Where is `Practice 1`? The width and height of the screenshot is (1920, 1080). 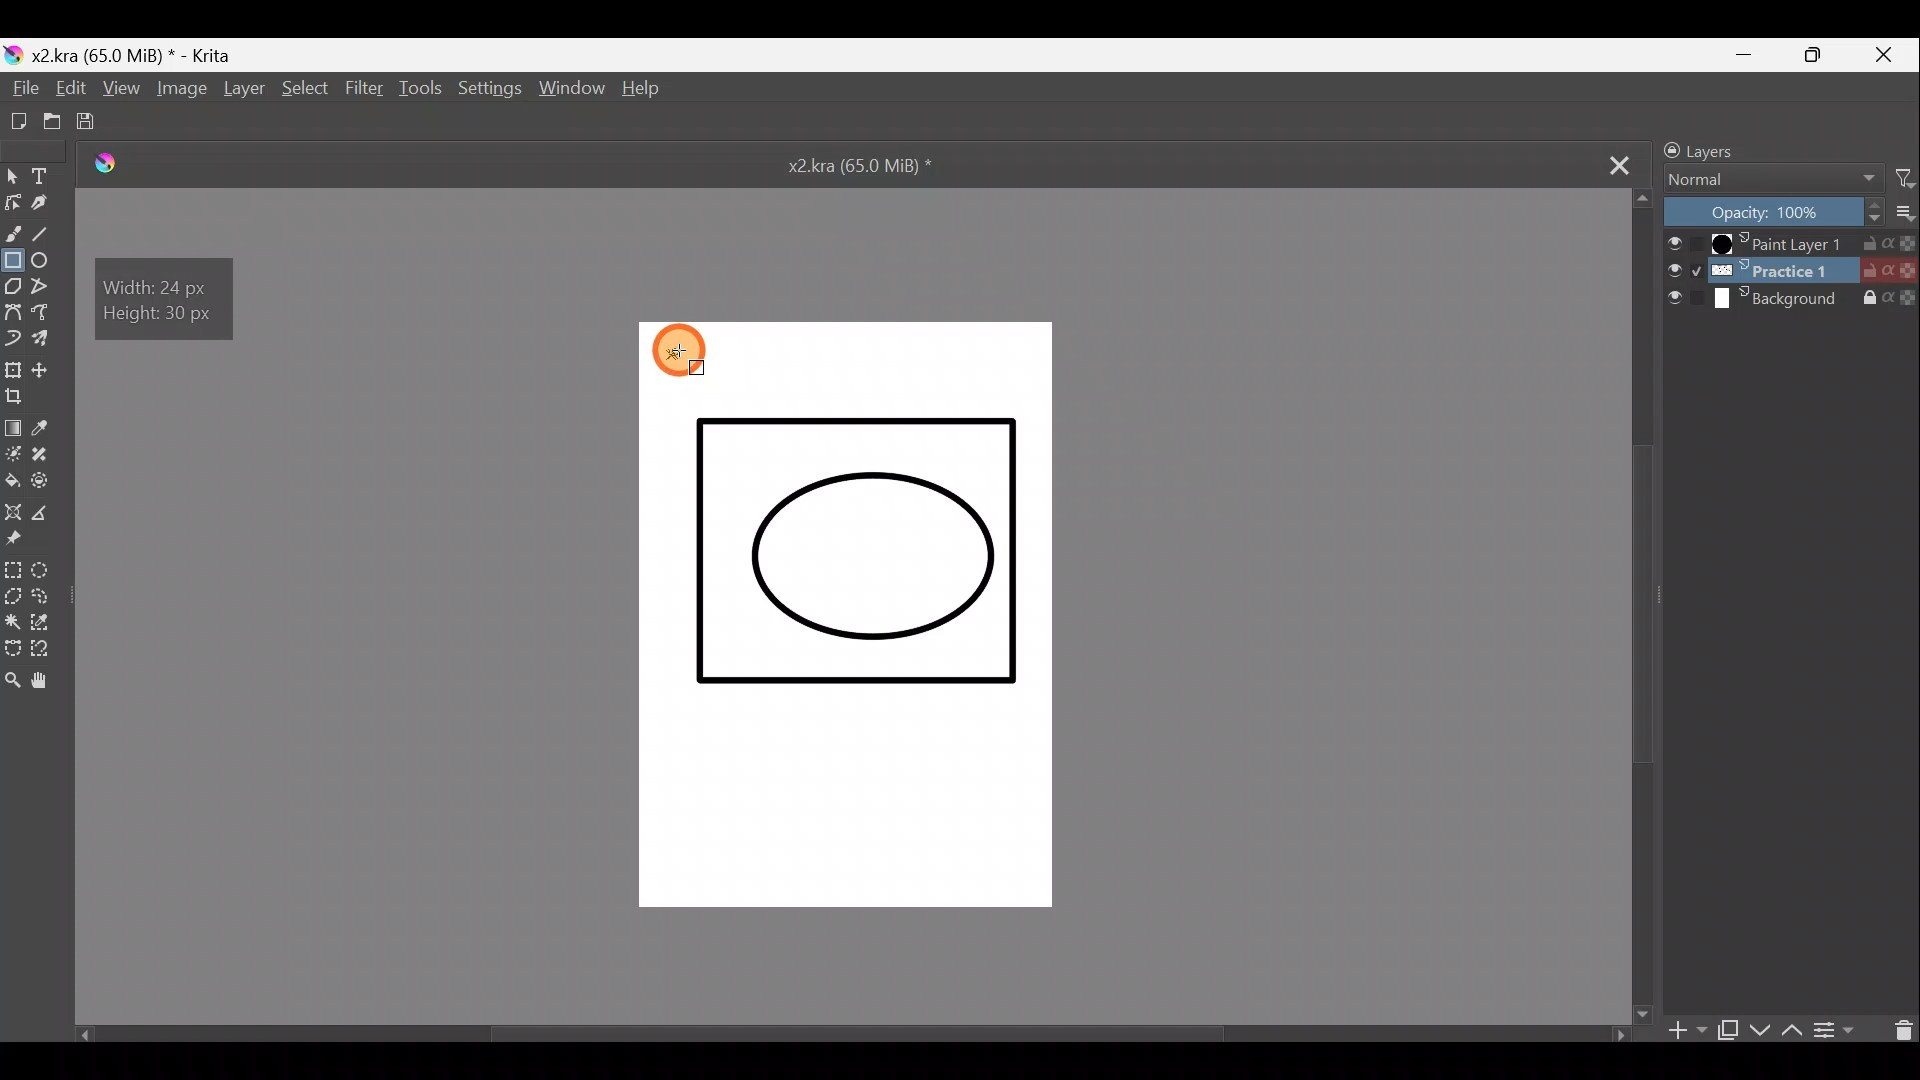
Practice 1 is located at coordinates (1792, 273).